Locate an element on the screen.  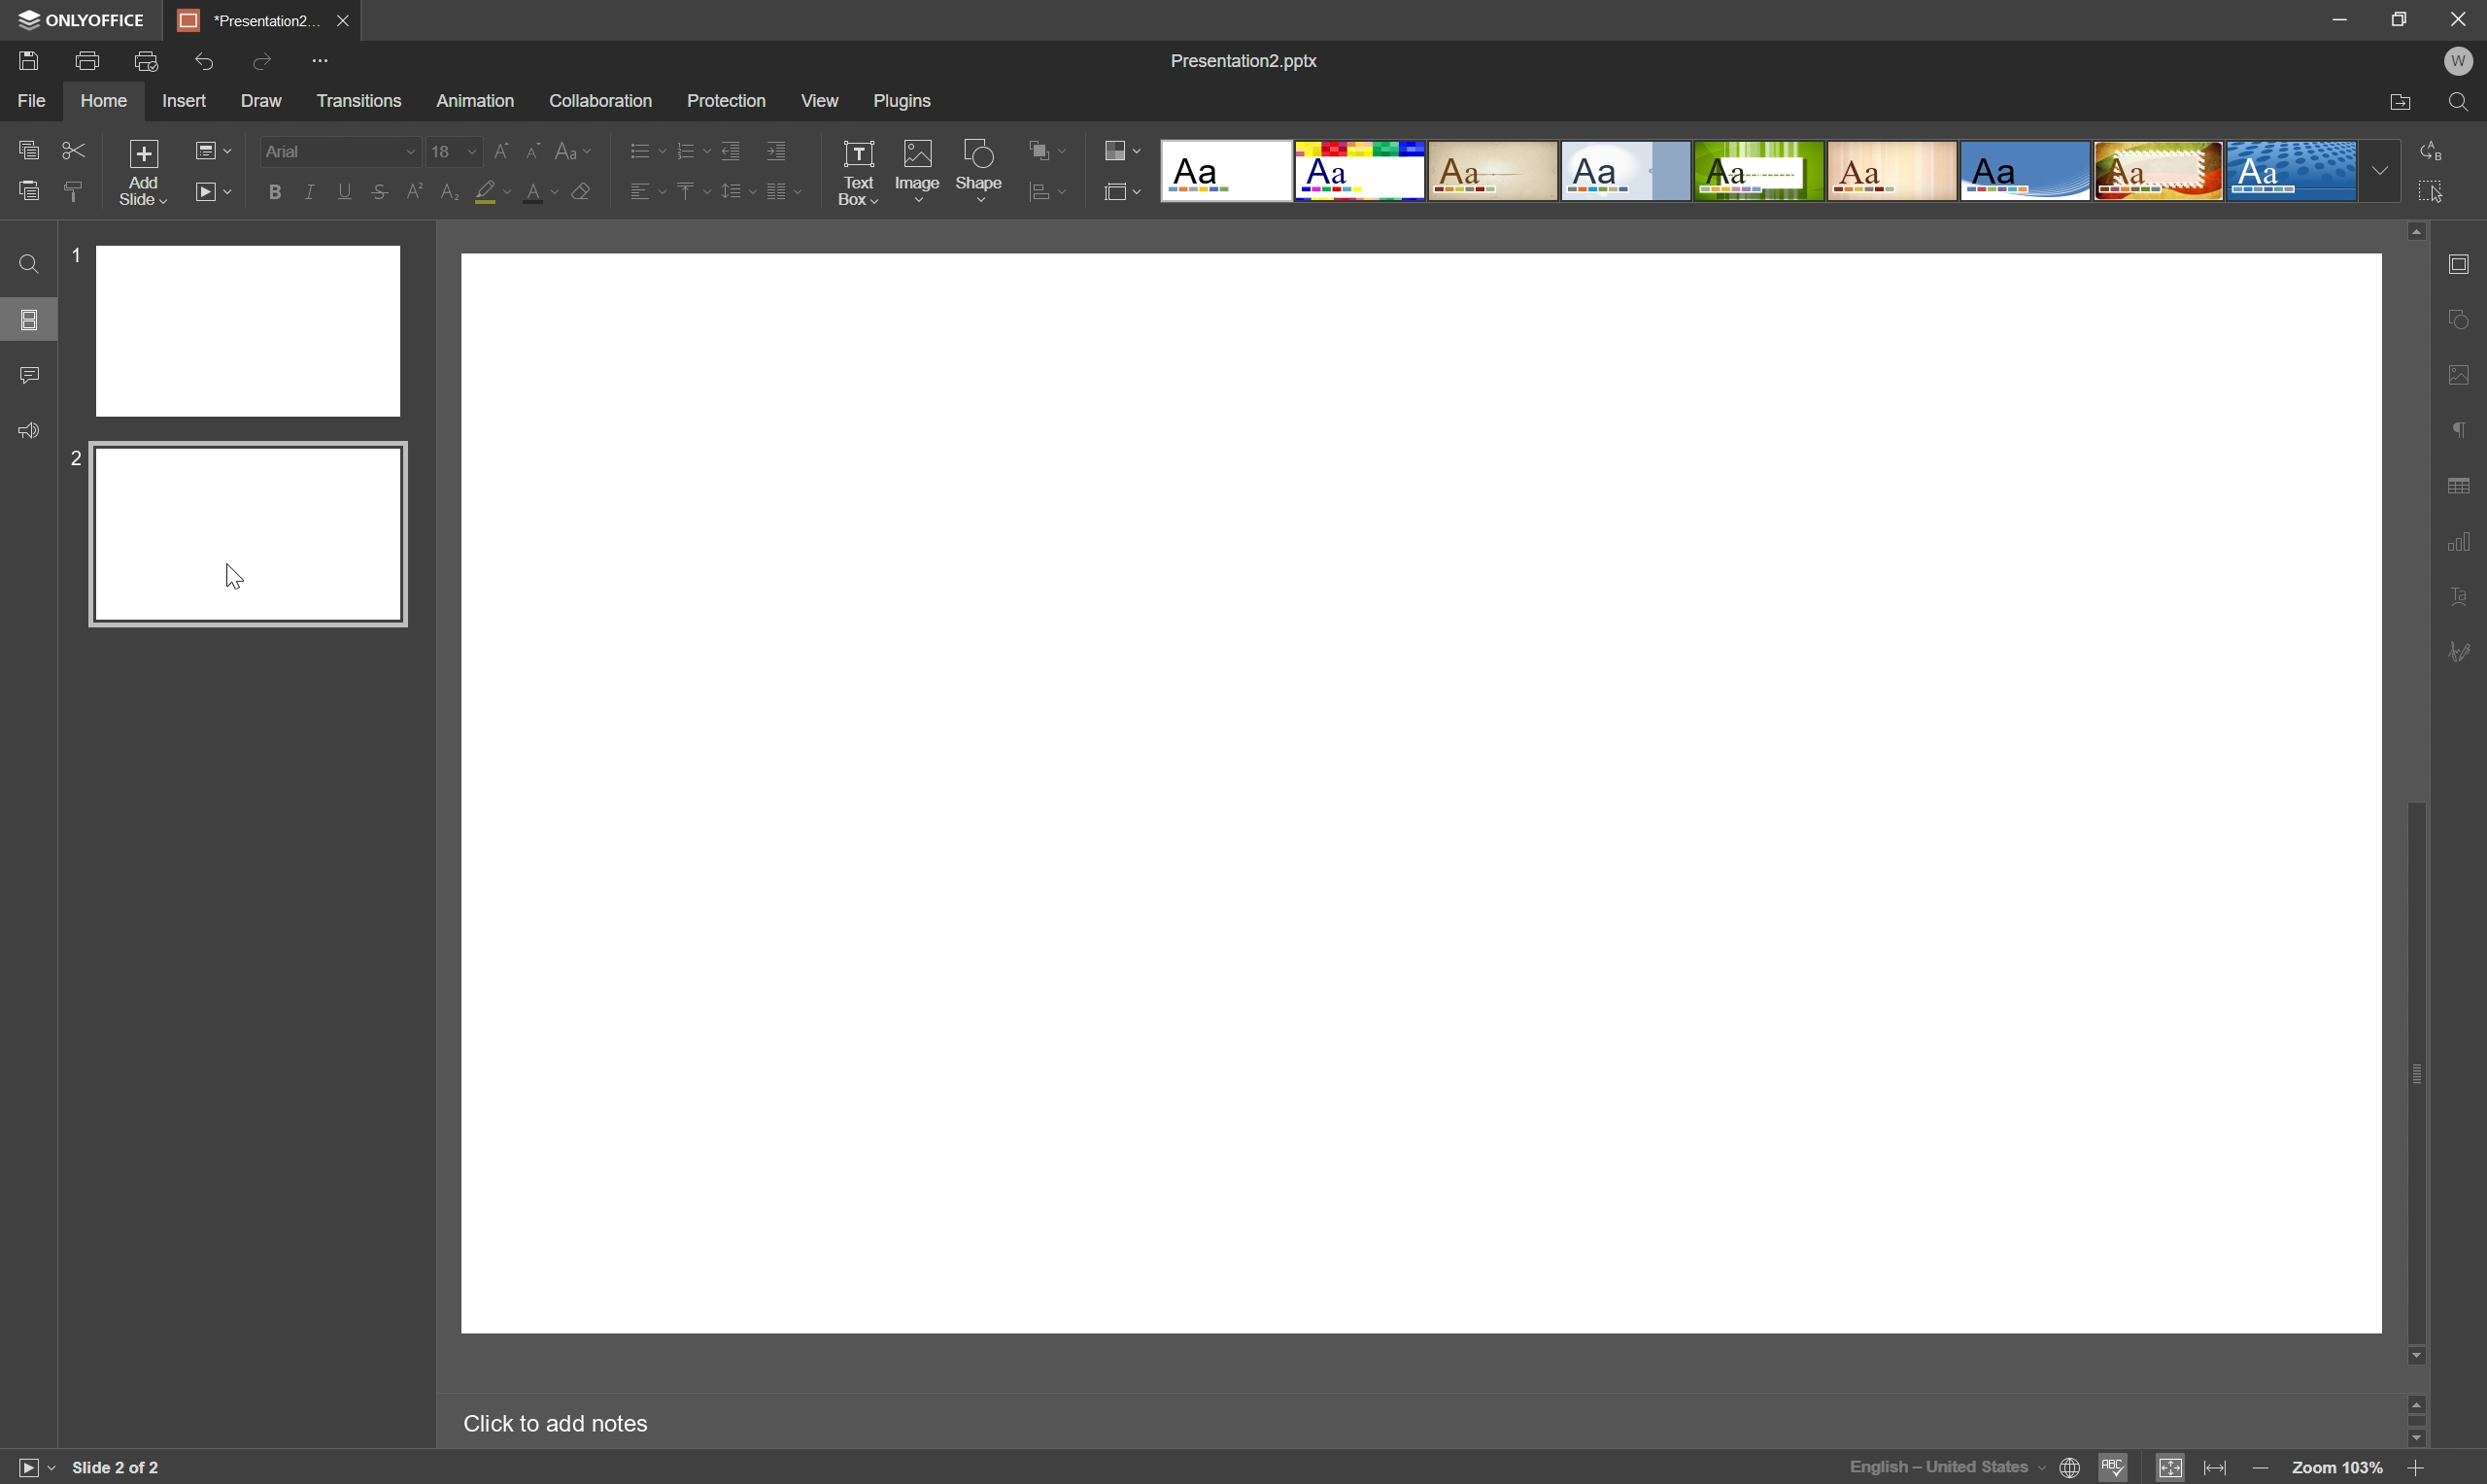
Collaboration is located at coordinates (602, 100).